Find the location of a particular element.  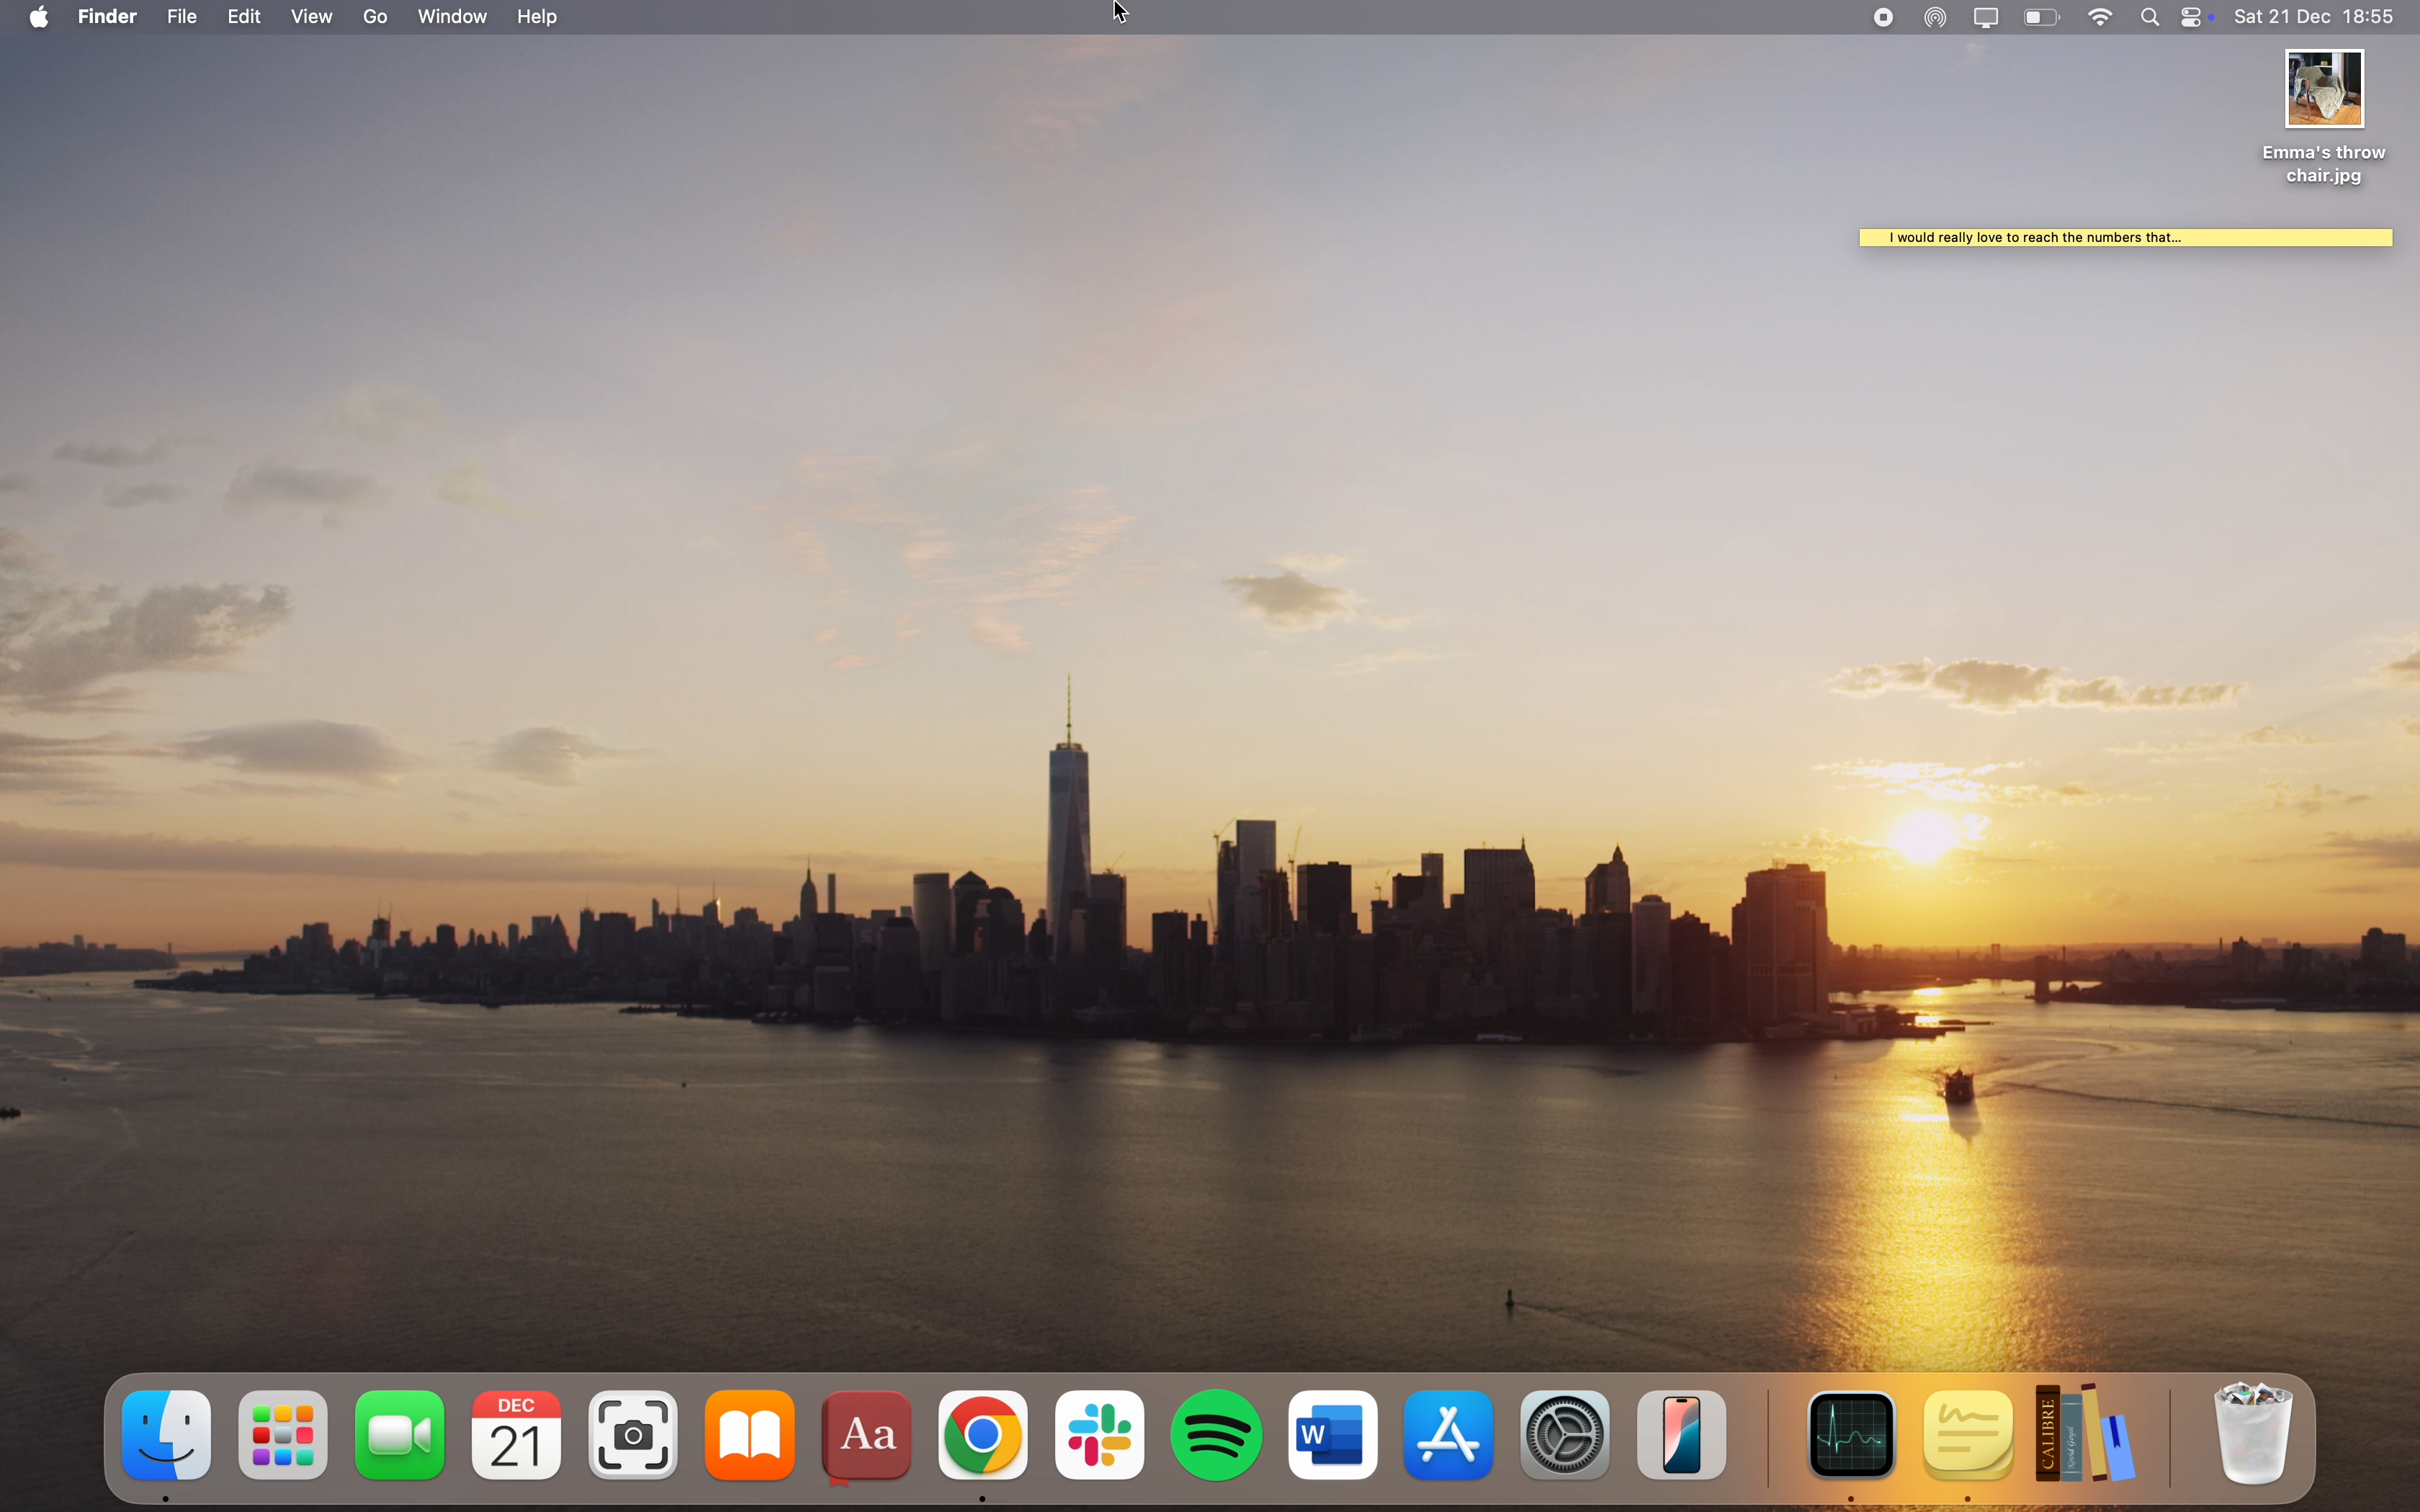

background is located at coordinates (2039, 125).